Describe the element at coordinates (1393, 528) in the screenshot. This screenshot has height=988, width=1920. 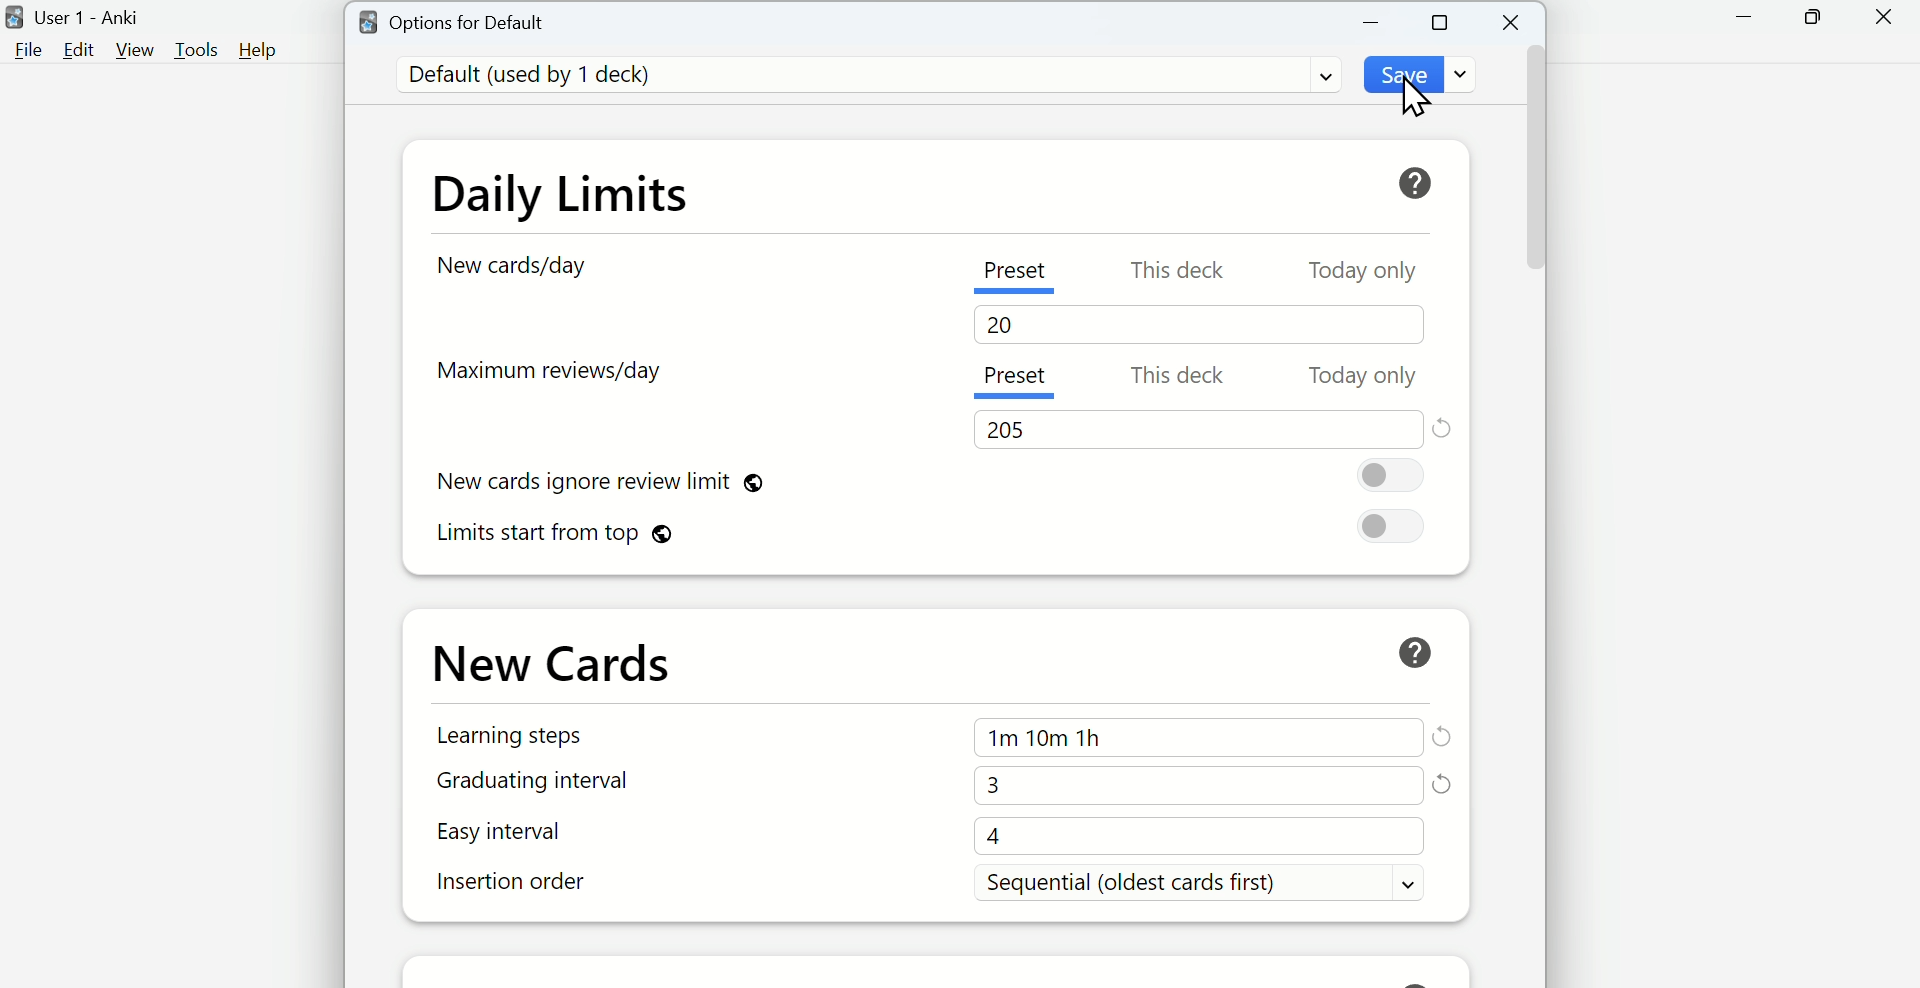
I see `On/Off toggle` at that location.